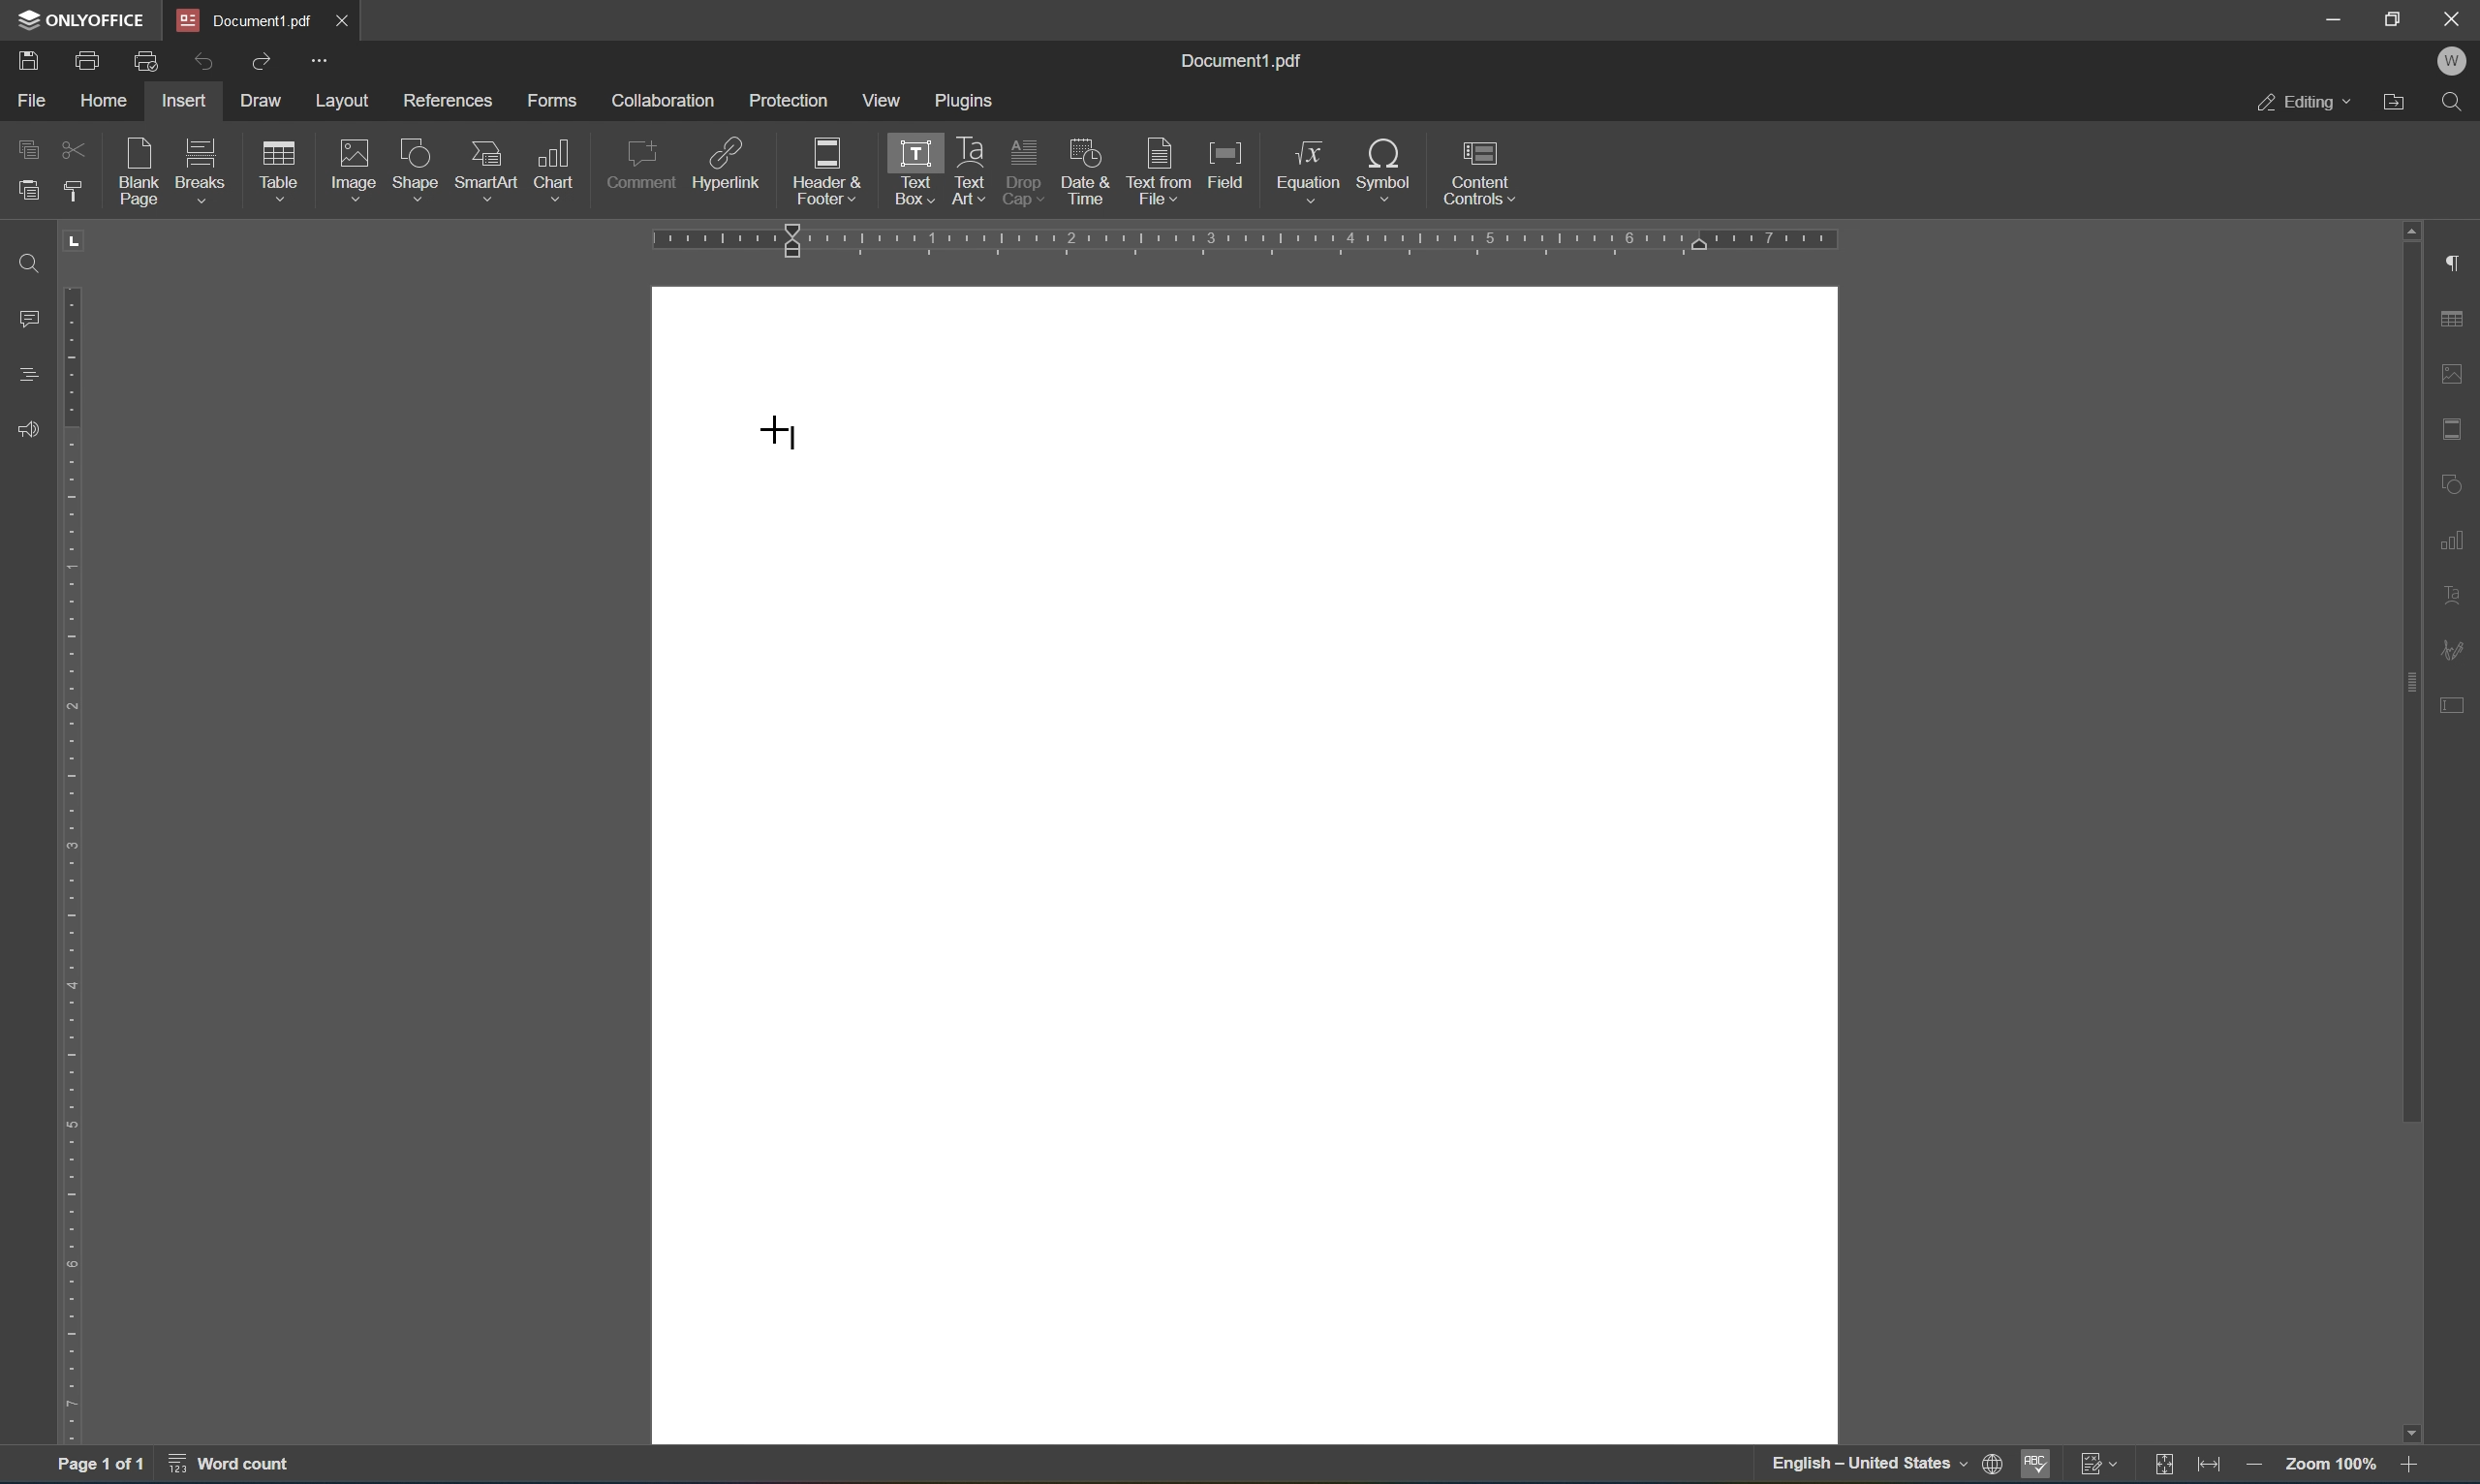  What do you see at coordinates (257, 60) in the screenshot?
I see `Redo` at bounding box center [257, 60].